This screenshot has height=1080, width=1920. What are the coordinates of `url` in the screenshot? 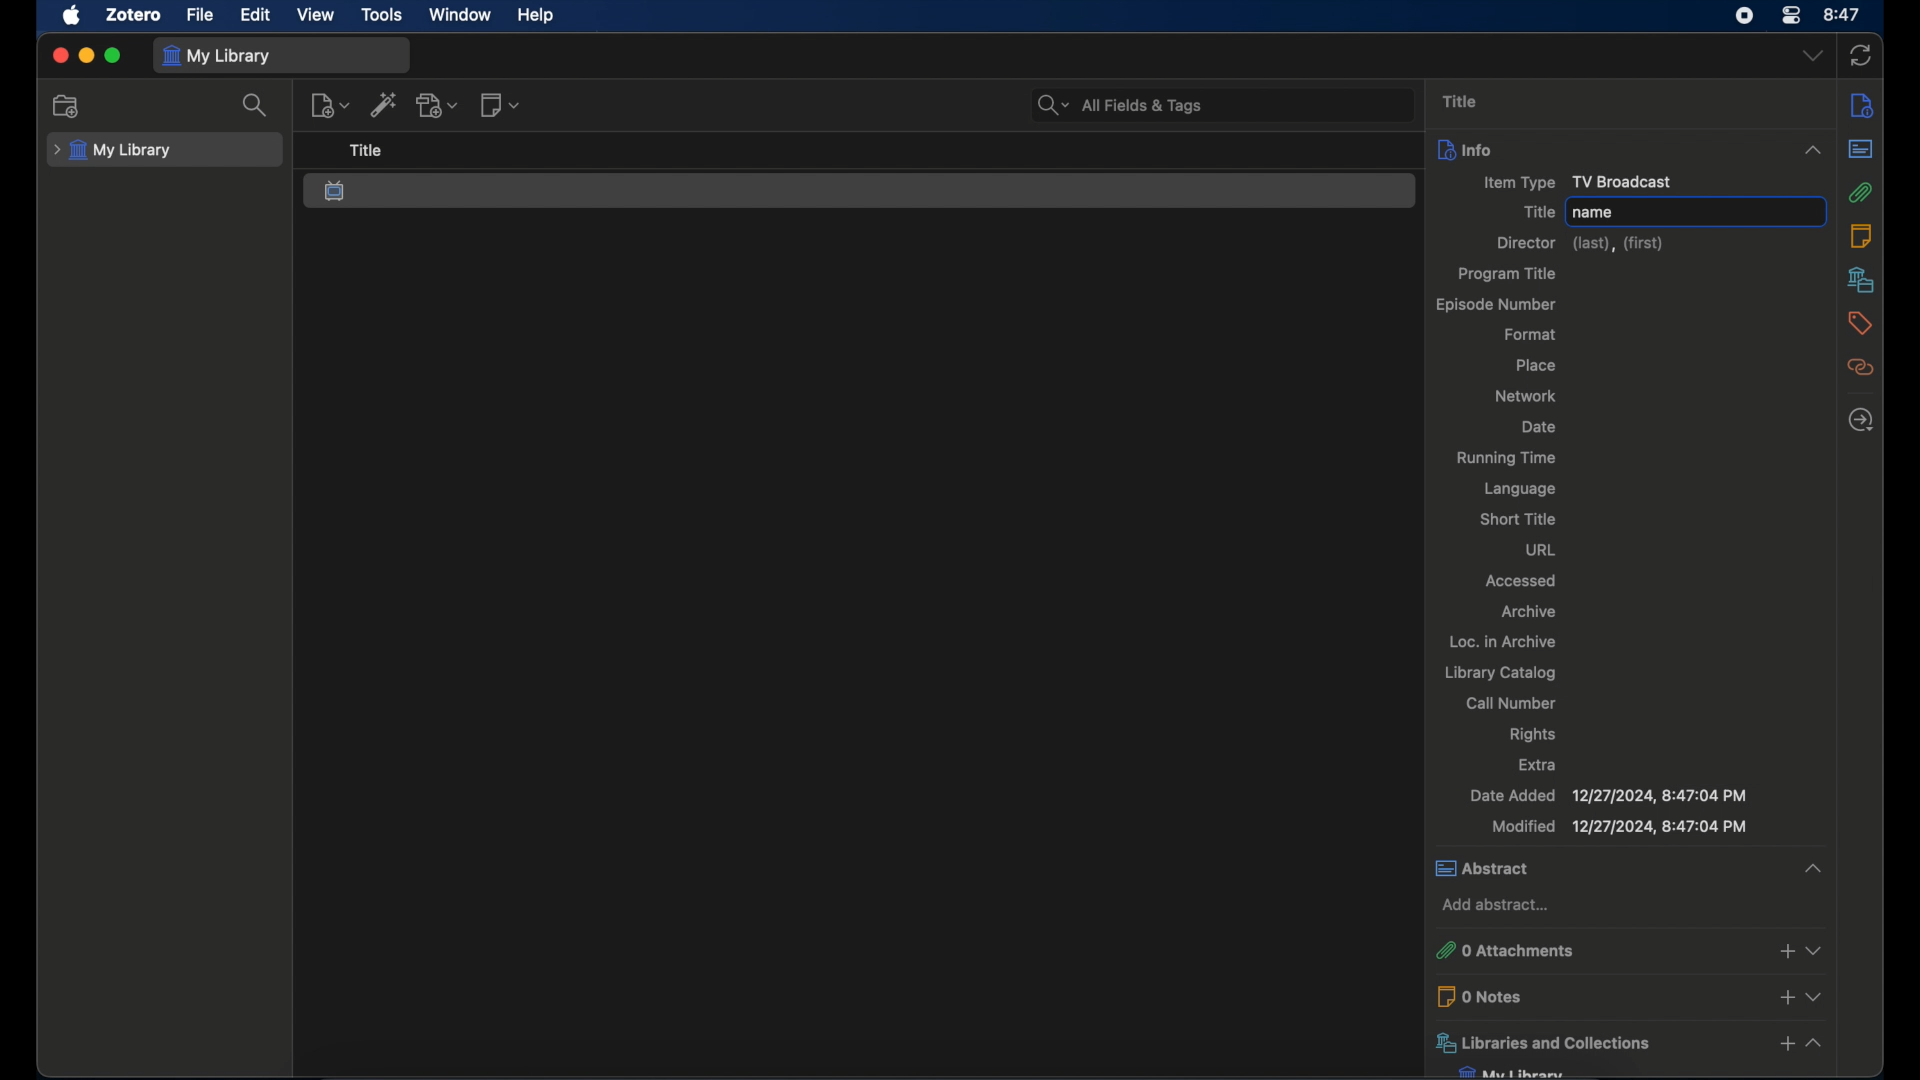 It's located at (1541, 549).